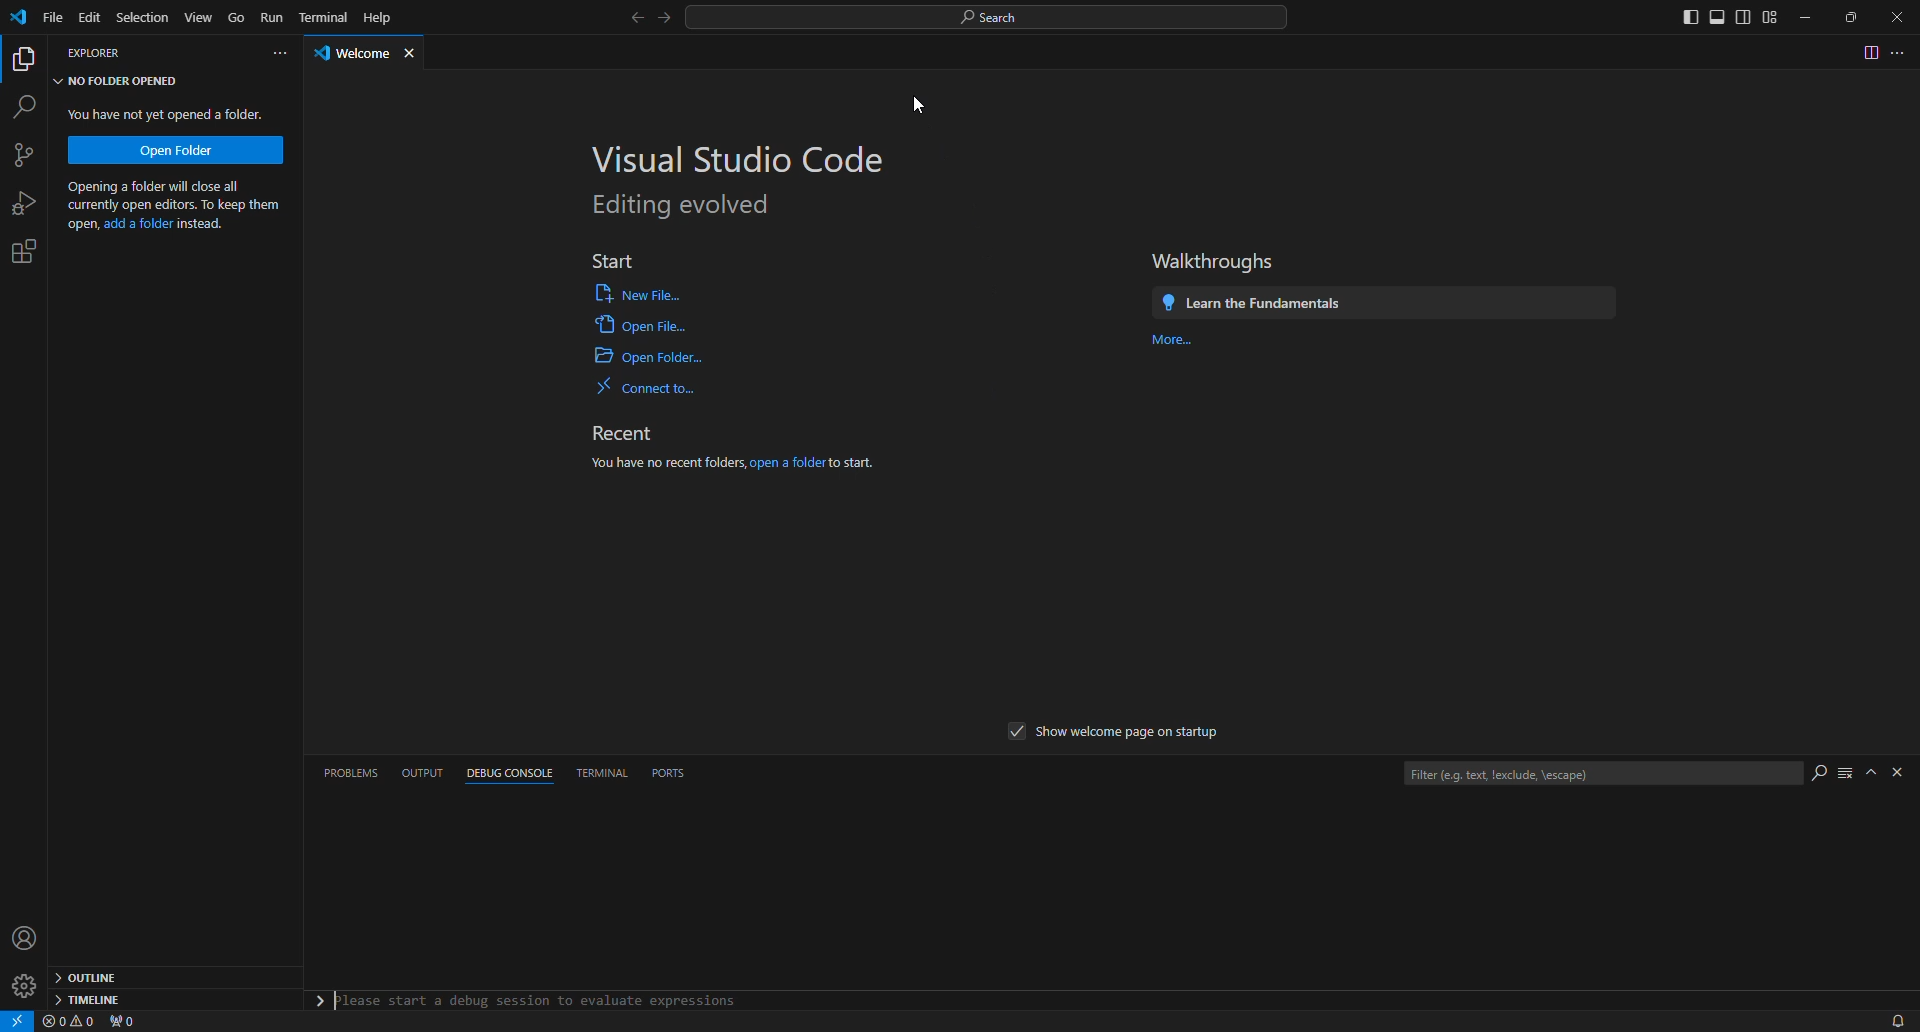 This screenshot has height=1032, width=1920. Describe the element at coordinates (67, 1022) in the screenshot. I see `warnings` at that location.